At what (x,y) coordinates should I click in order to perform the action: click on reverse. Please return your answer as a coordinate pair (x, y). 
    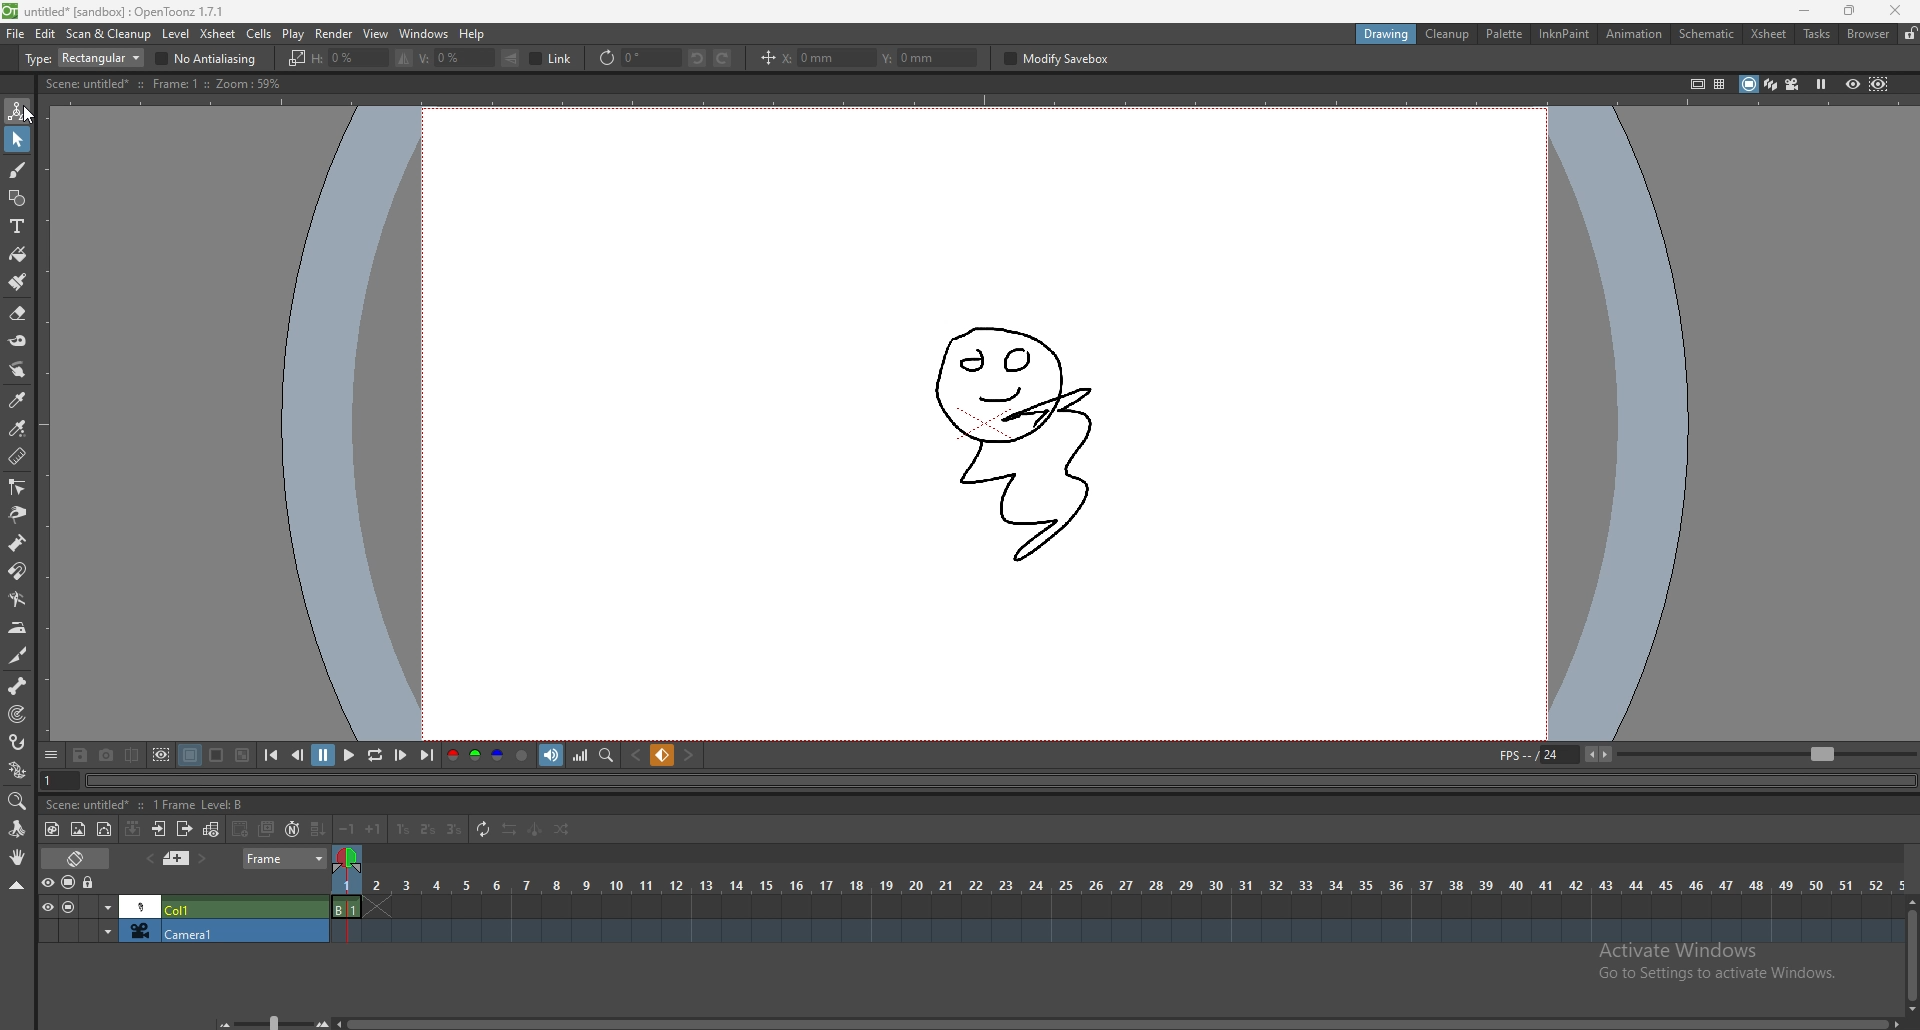
    Looking at the image, I should click on (507, 829).